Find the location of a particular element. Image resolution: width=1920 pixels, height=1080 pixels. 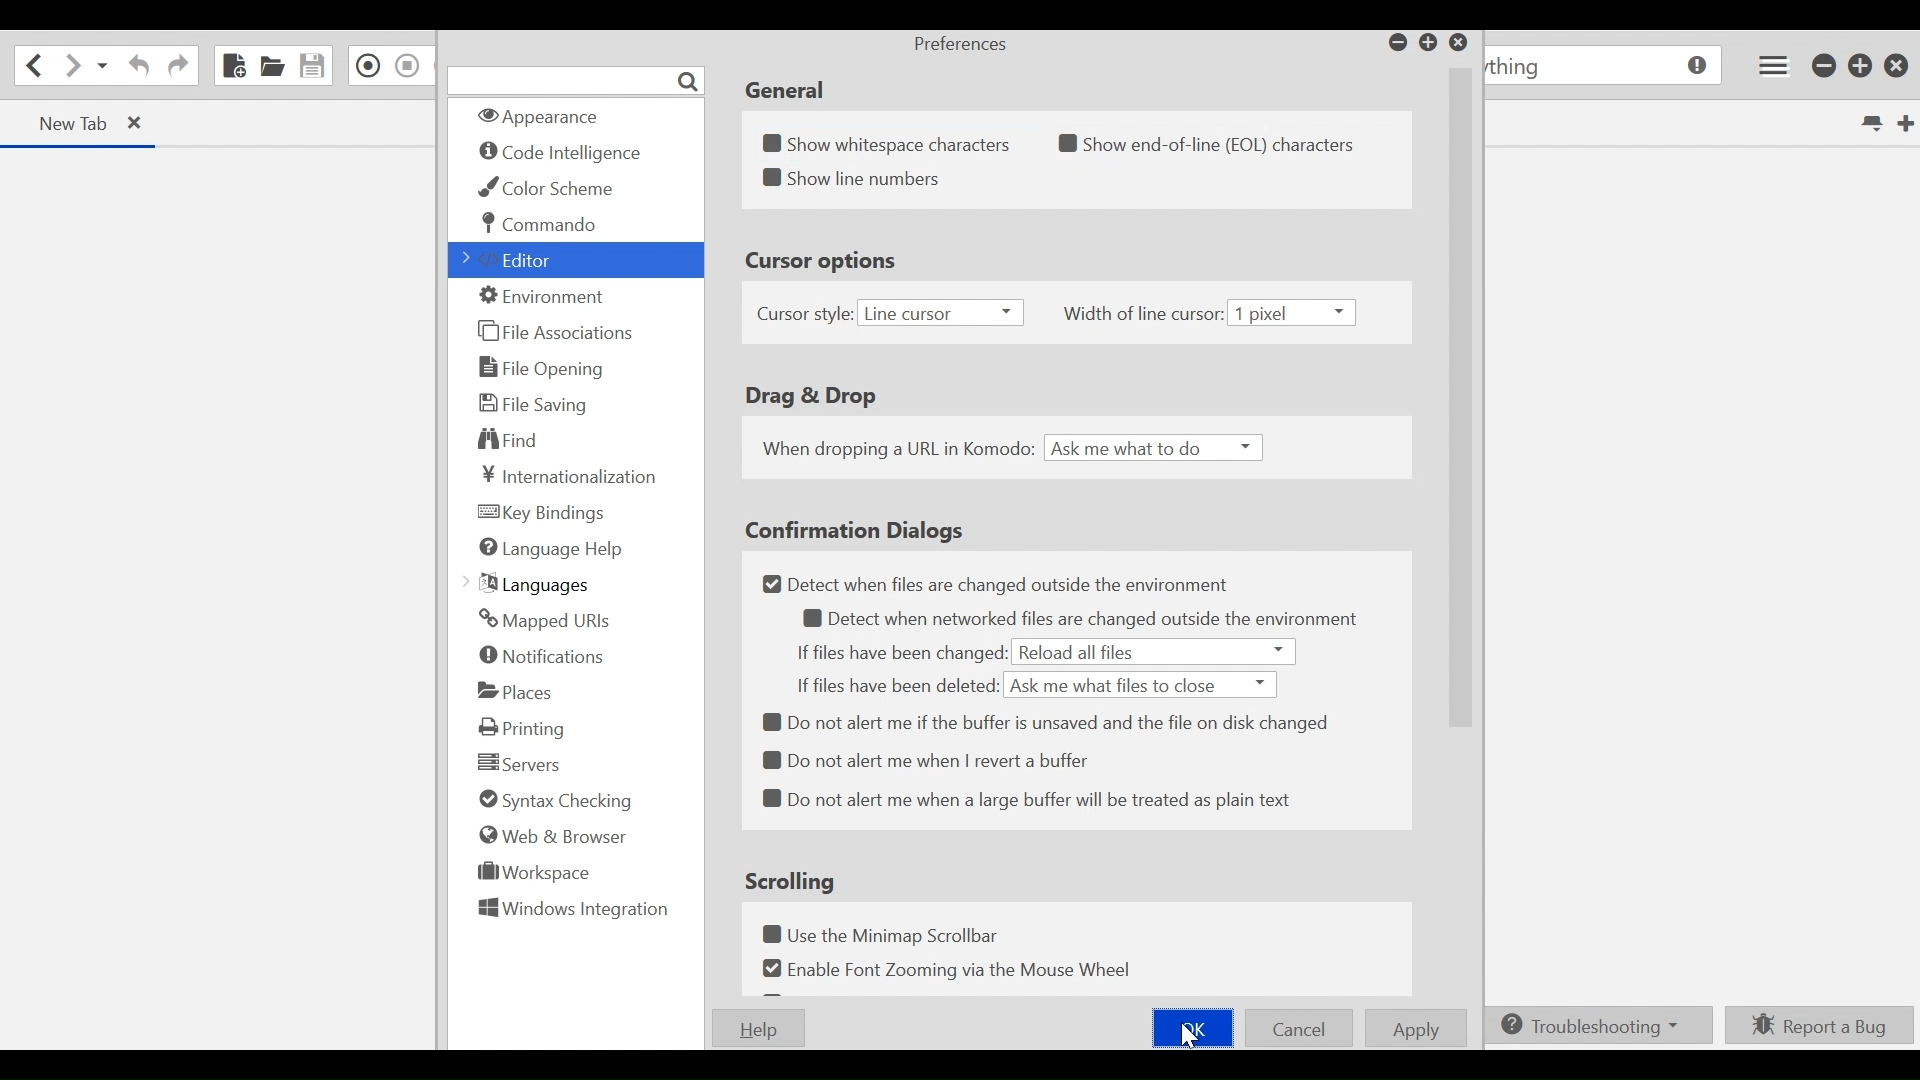

Show line numbers is located at coordinates (855, 178).